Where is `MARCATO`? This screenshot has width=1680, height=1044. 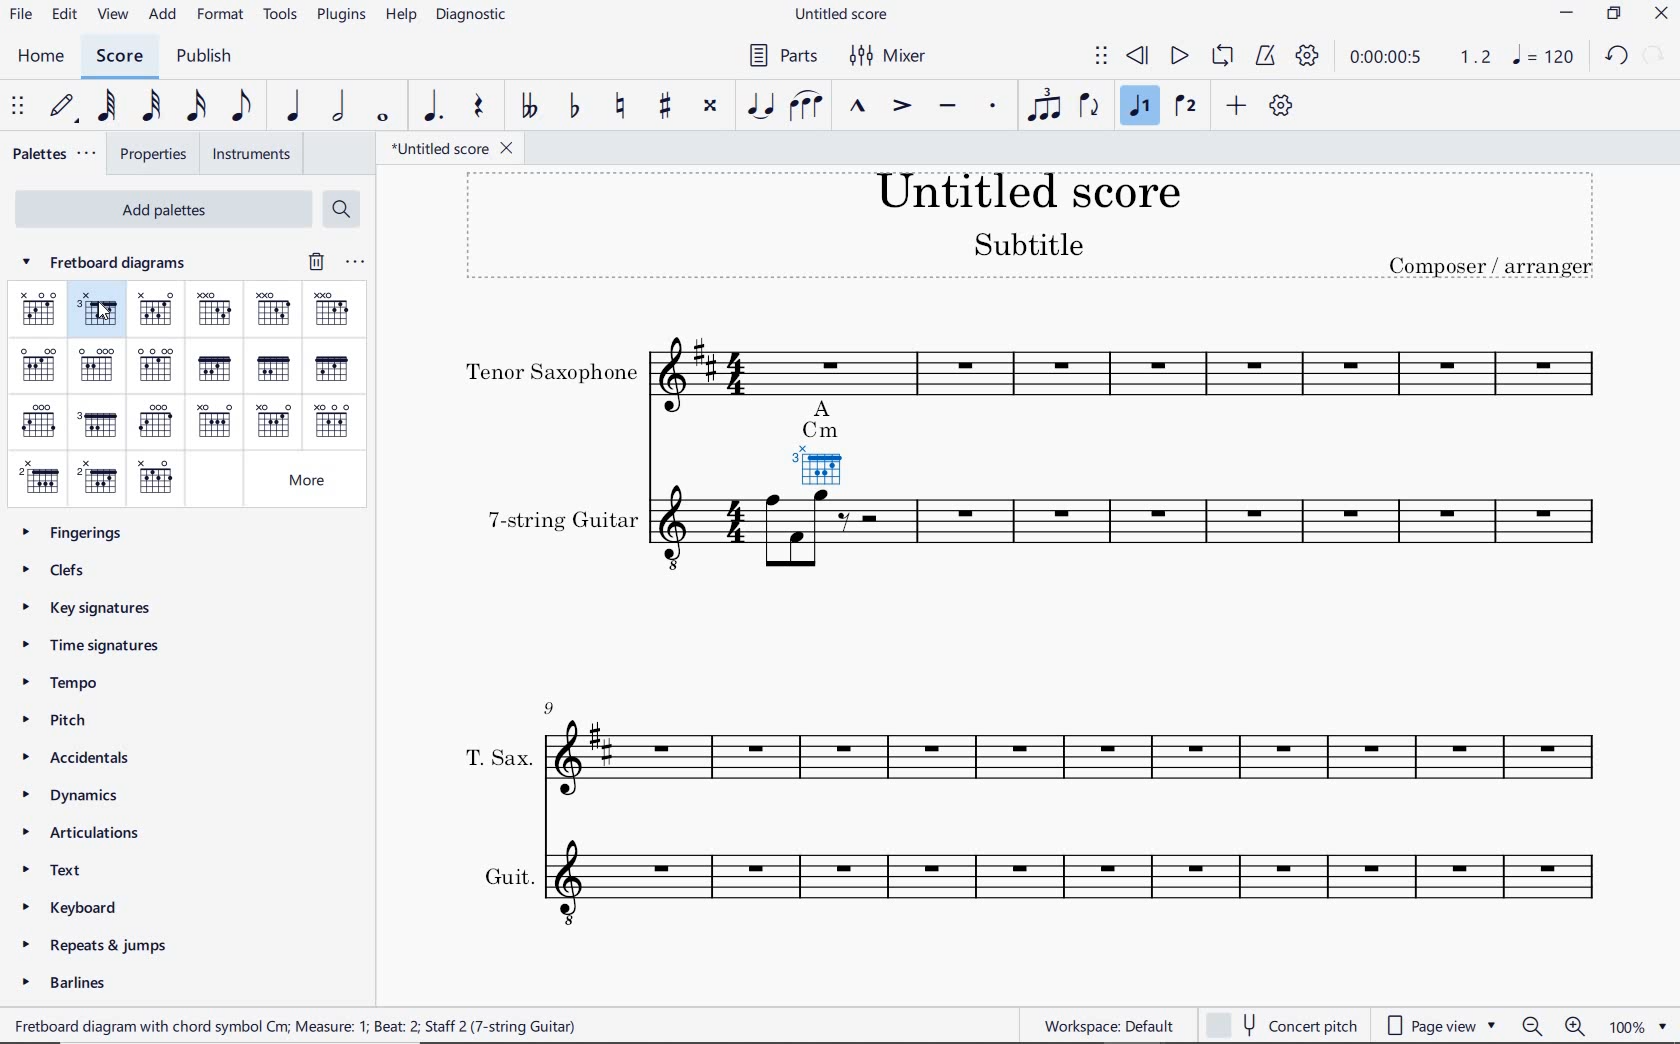 MARCATO is located at coordinates (856, 107).